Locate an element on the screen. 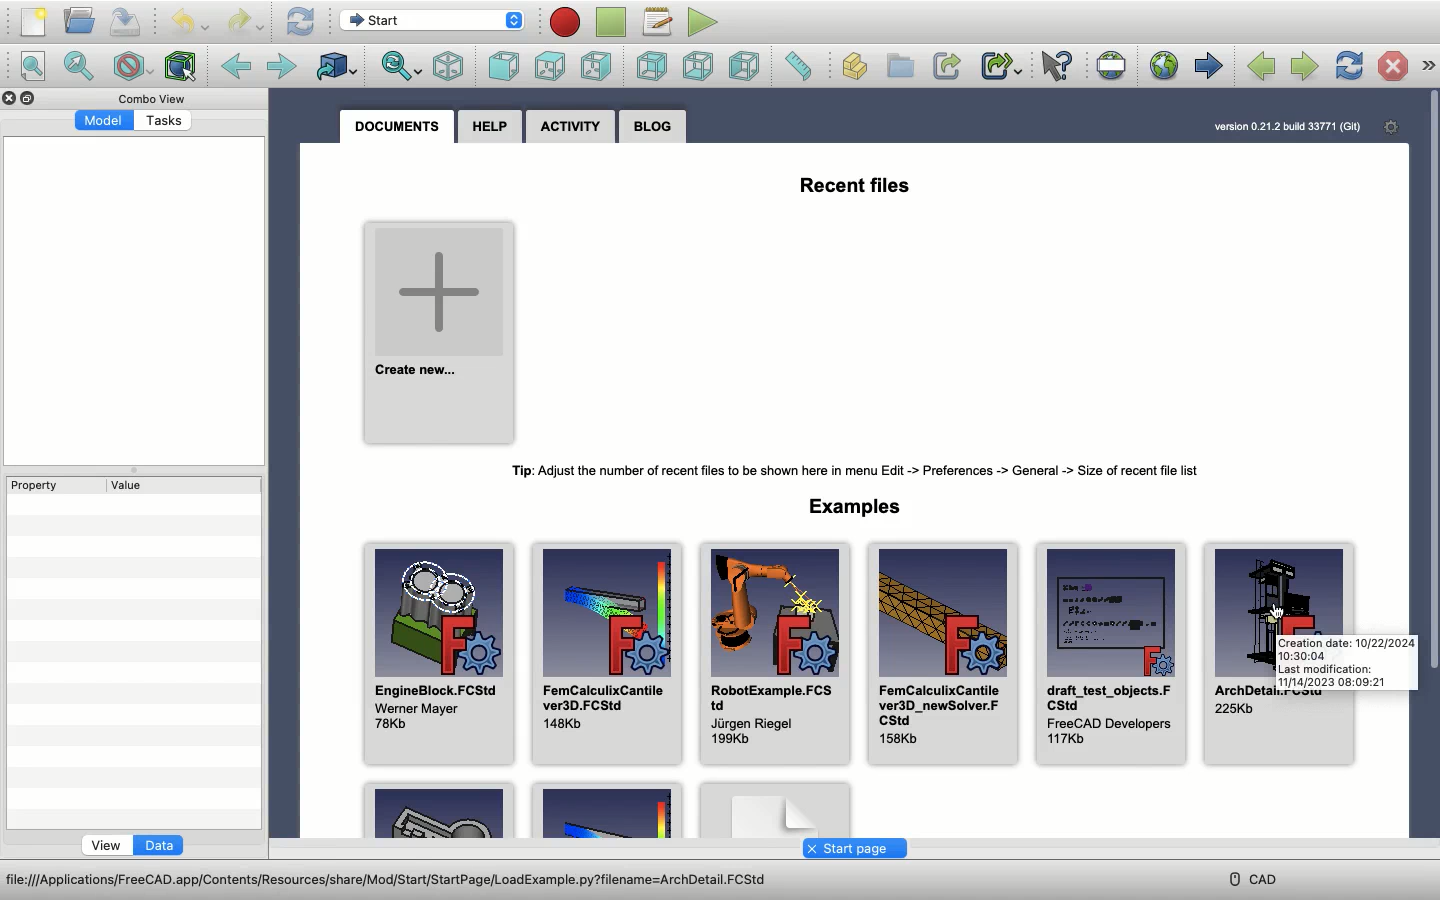 Image resolution: width=1440 pixels, height=900 pixels. Scroll is located at coordinates (1431, 381).